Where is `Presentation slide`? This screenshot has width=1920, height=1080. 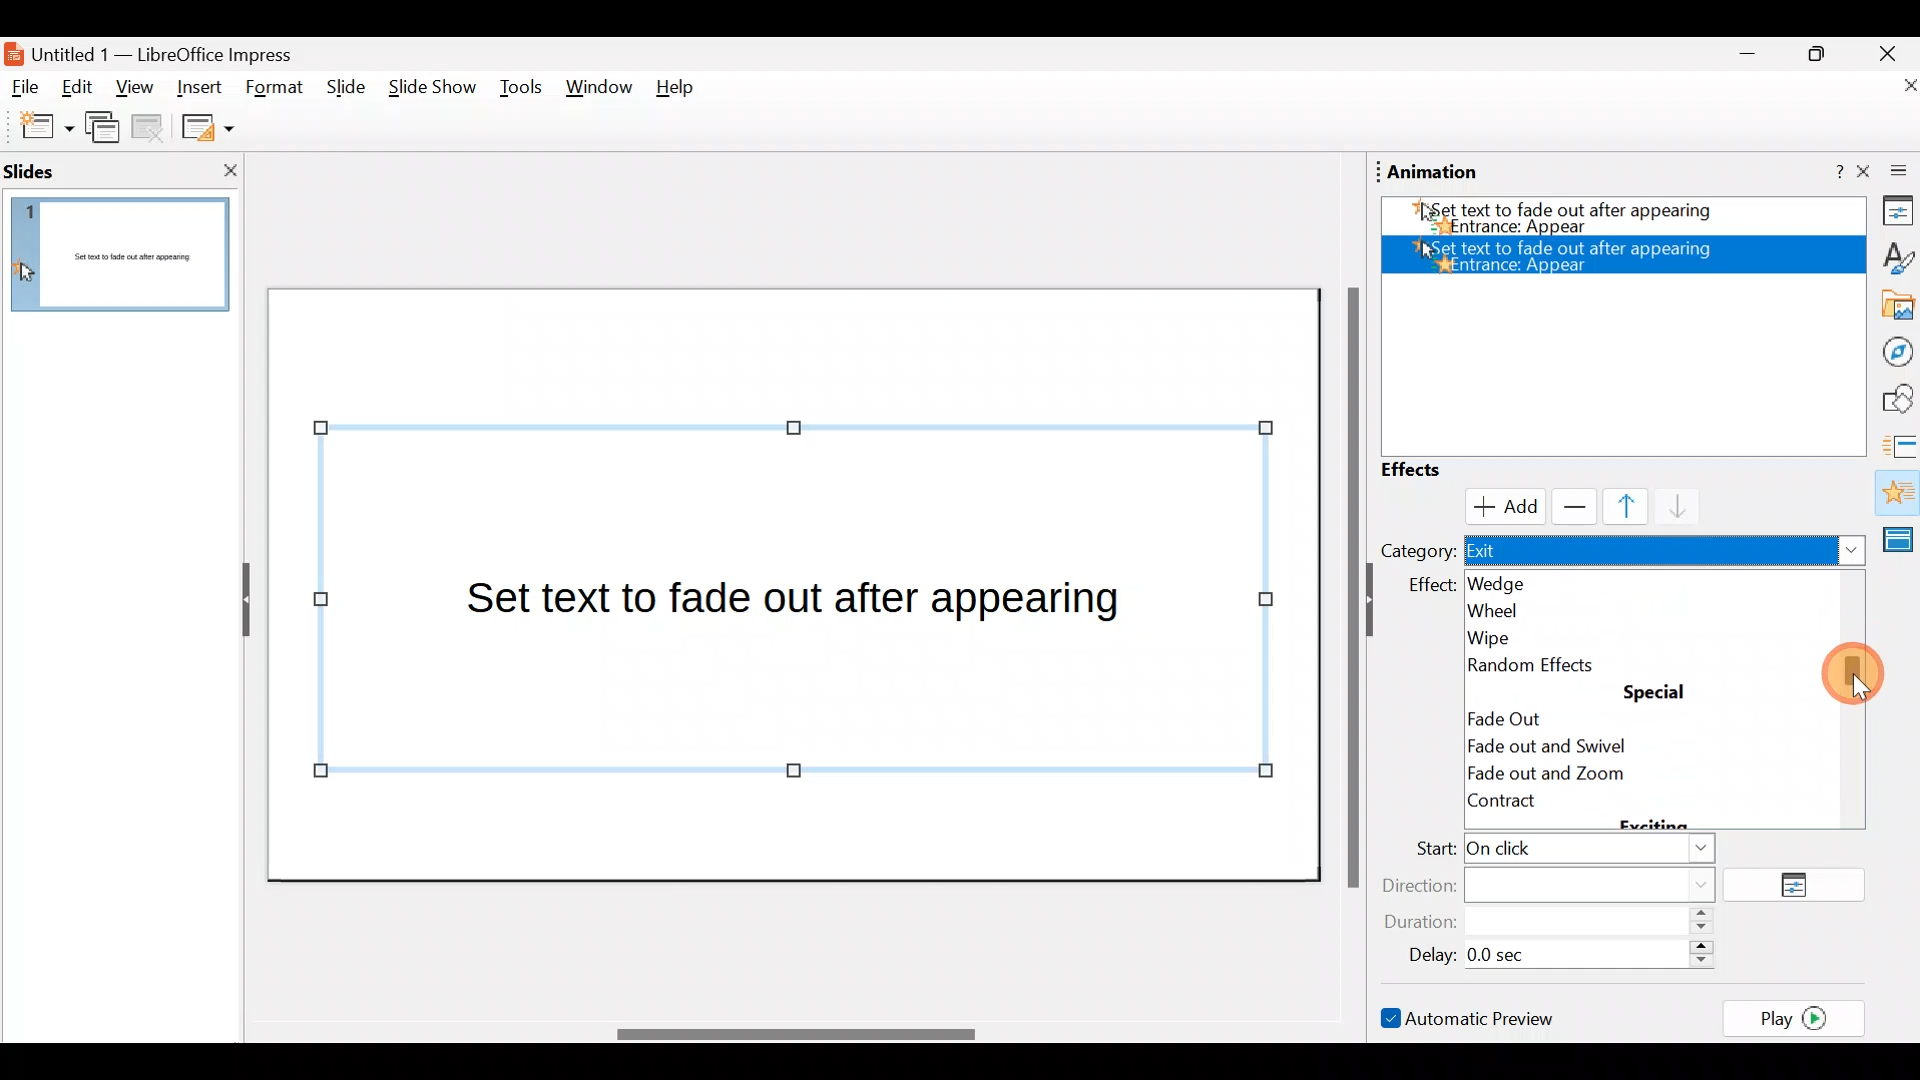 Presentation slide is located at coordinates (798, 583).